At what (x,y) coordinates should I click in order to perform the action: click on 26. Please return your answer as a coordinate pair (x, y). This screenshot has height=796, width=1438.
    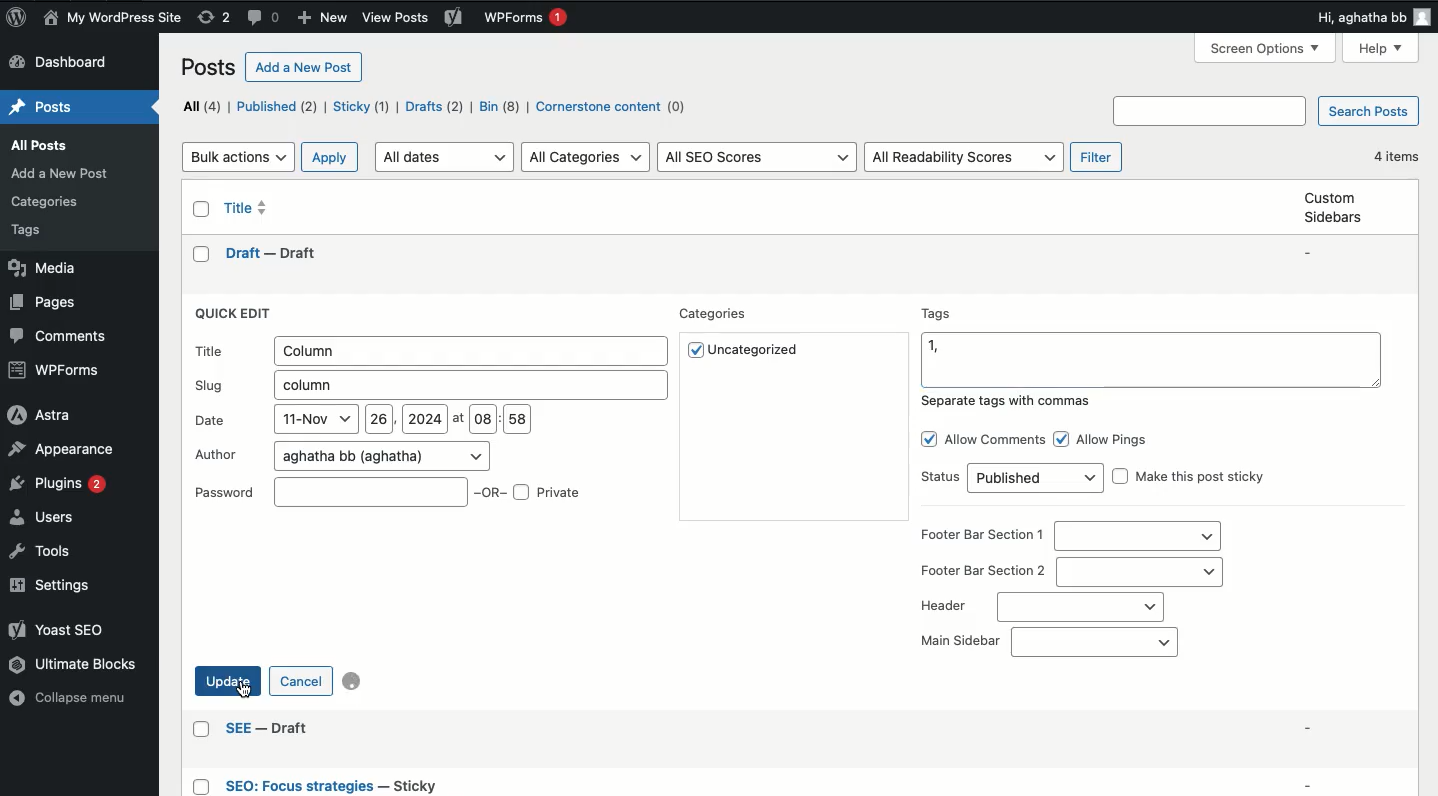
    Looking at the image, I should click on (378, 418).